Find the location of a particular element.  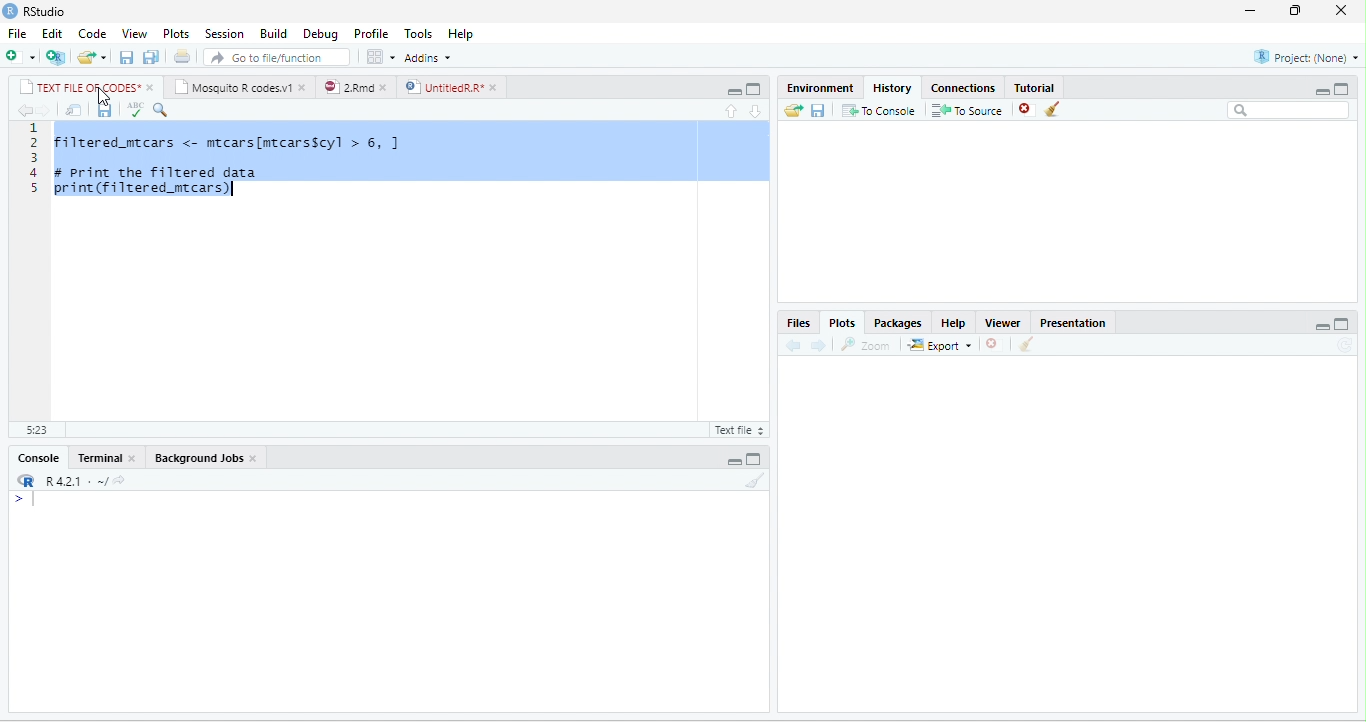

Addins is located at coordinates (427, 57).